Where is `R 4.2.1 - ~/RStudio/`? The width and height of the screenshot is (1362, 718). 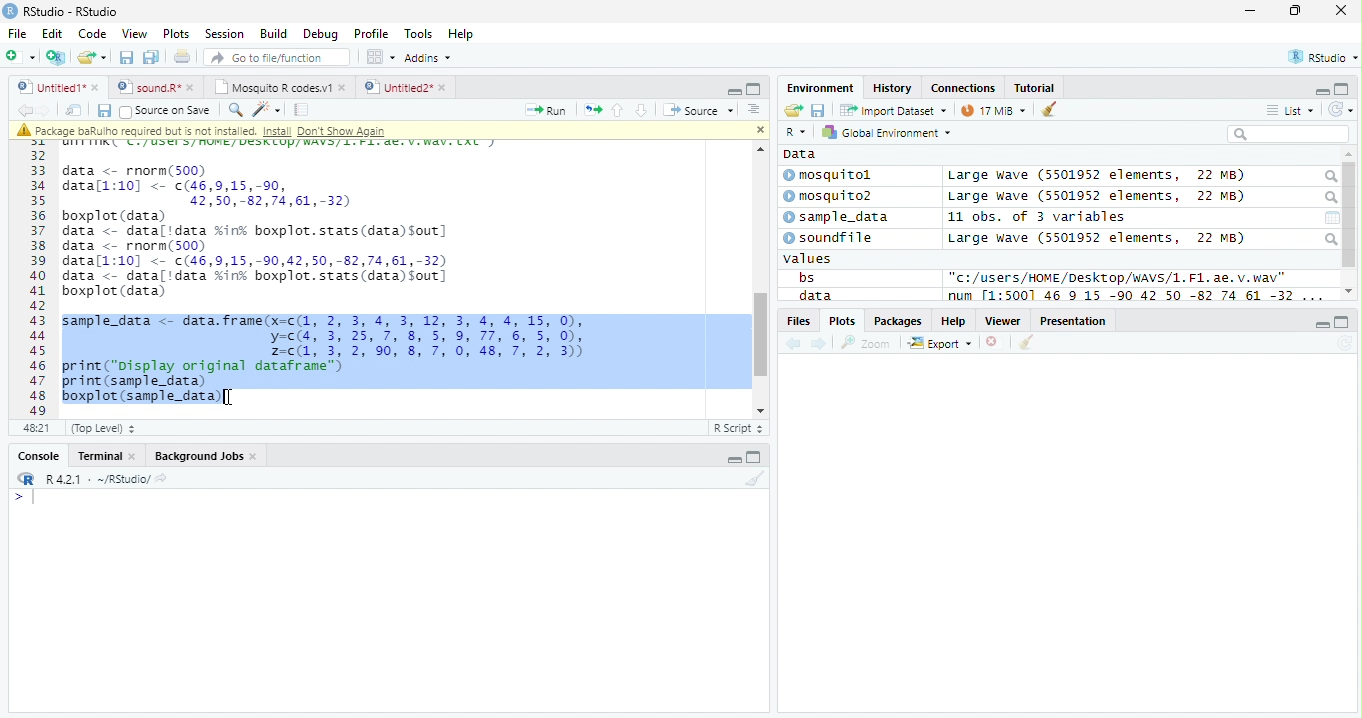
R 4.2.1 - ~/RStudio/ is located at coordinates (98, 481).